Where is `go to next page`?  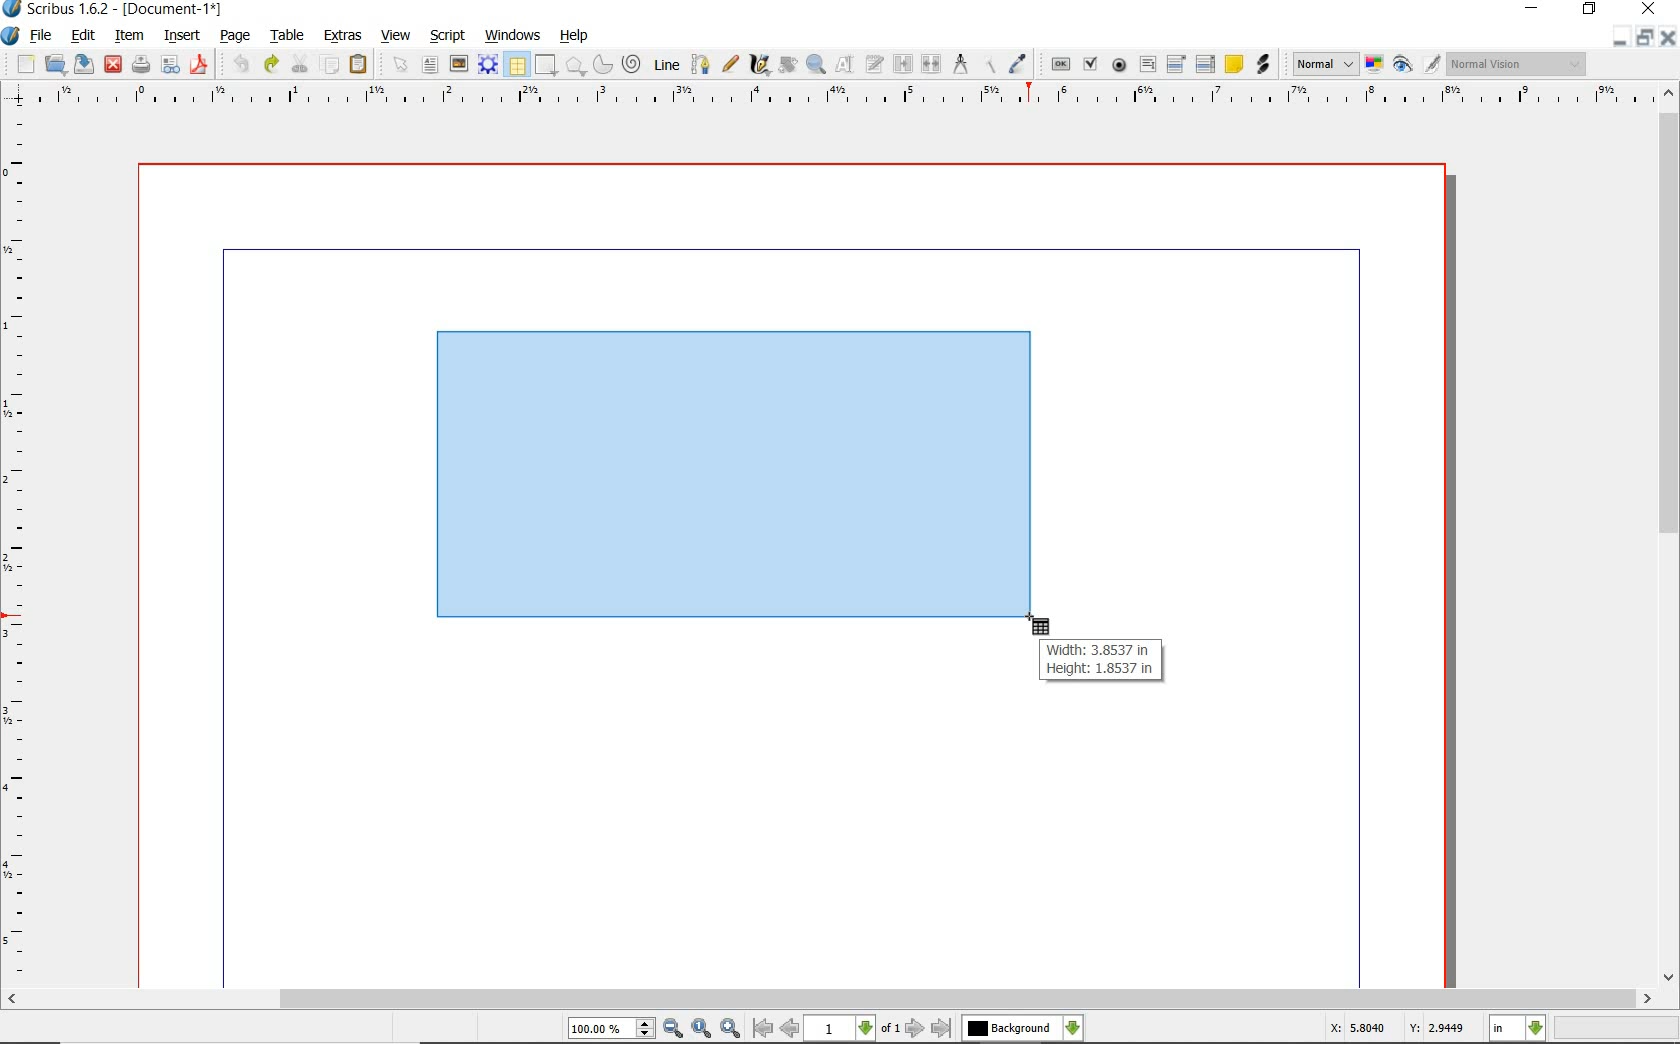 go to next page is located at coordinates (915, 1028).